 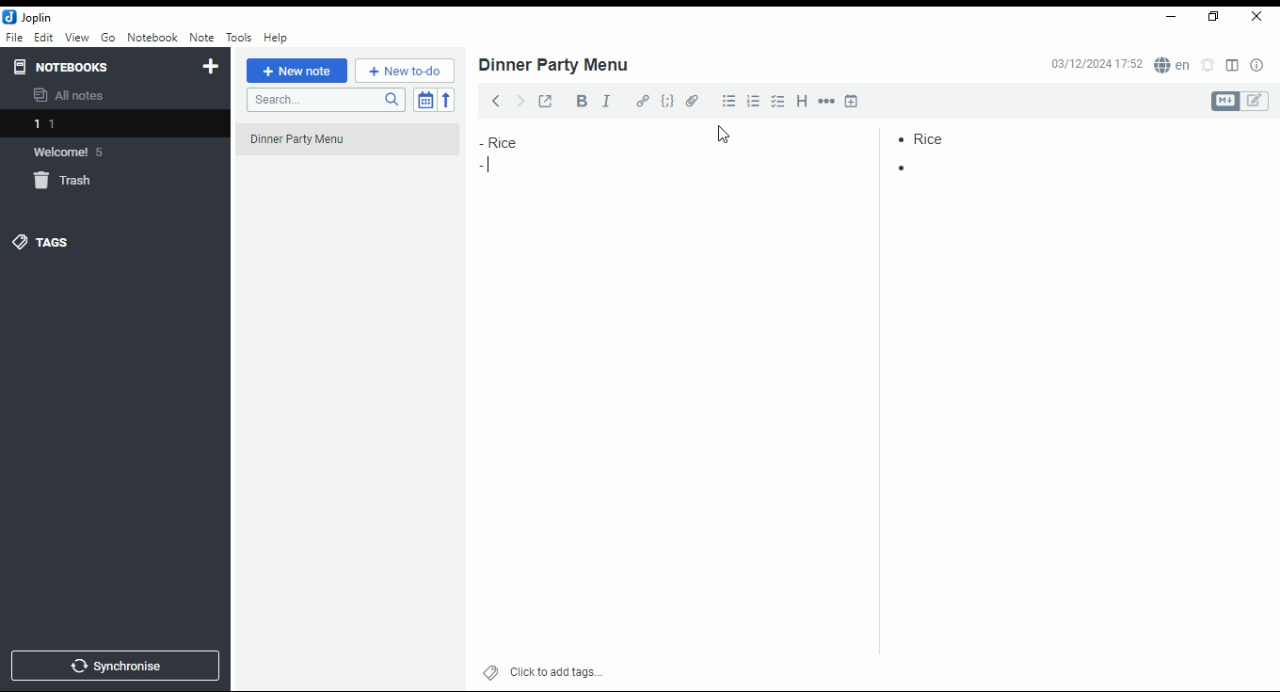 I want to click on dinner party menu, so click(x=555, y=65).